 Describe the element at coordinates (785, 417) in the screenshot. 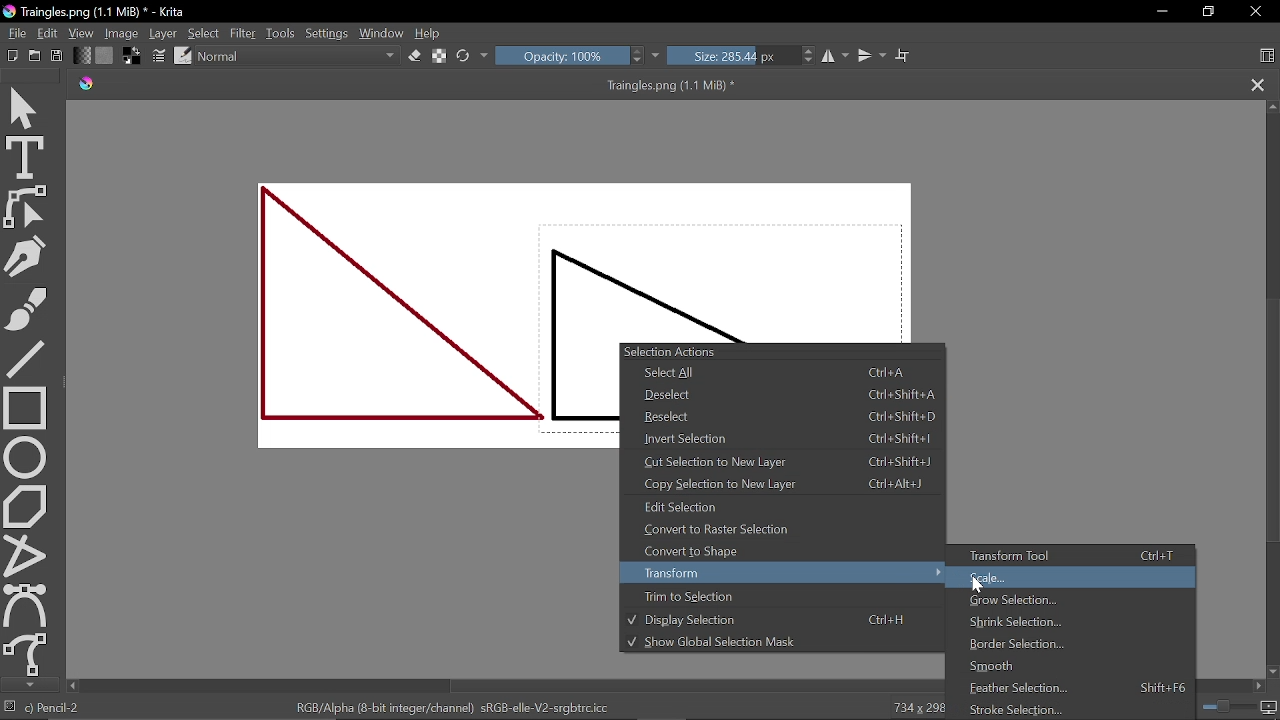

I see `Reselect` at that location.